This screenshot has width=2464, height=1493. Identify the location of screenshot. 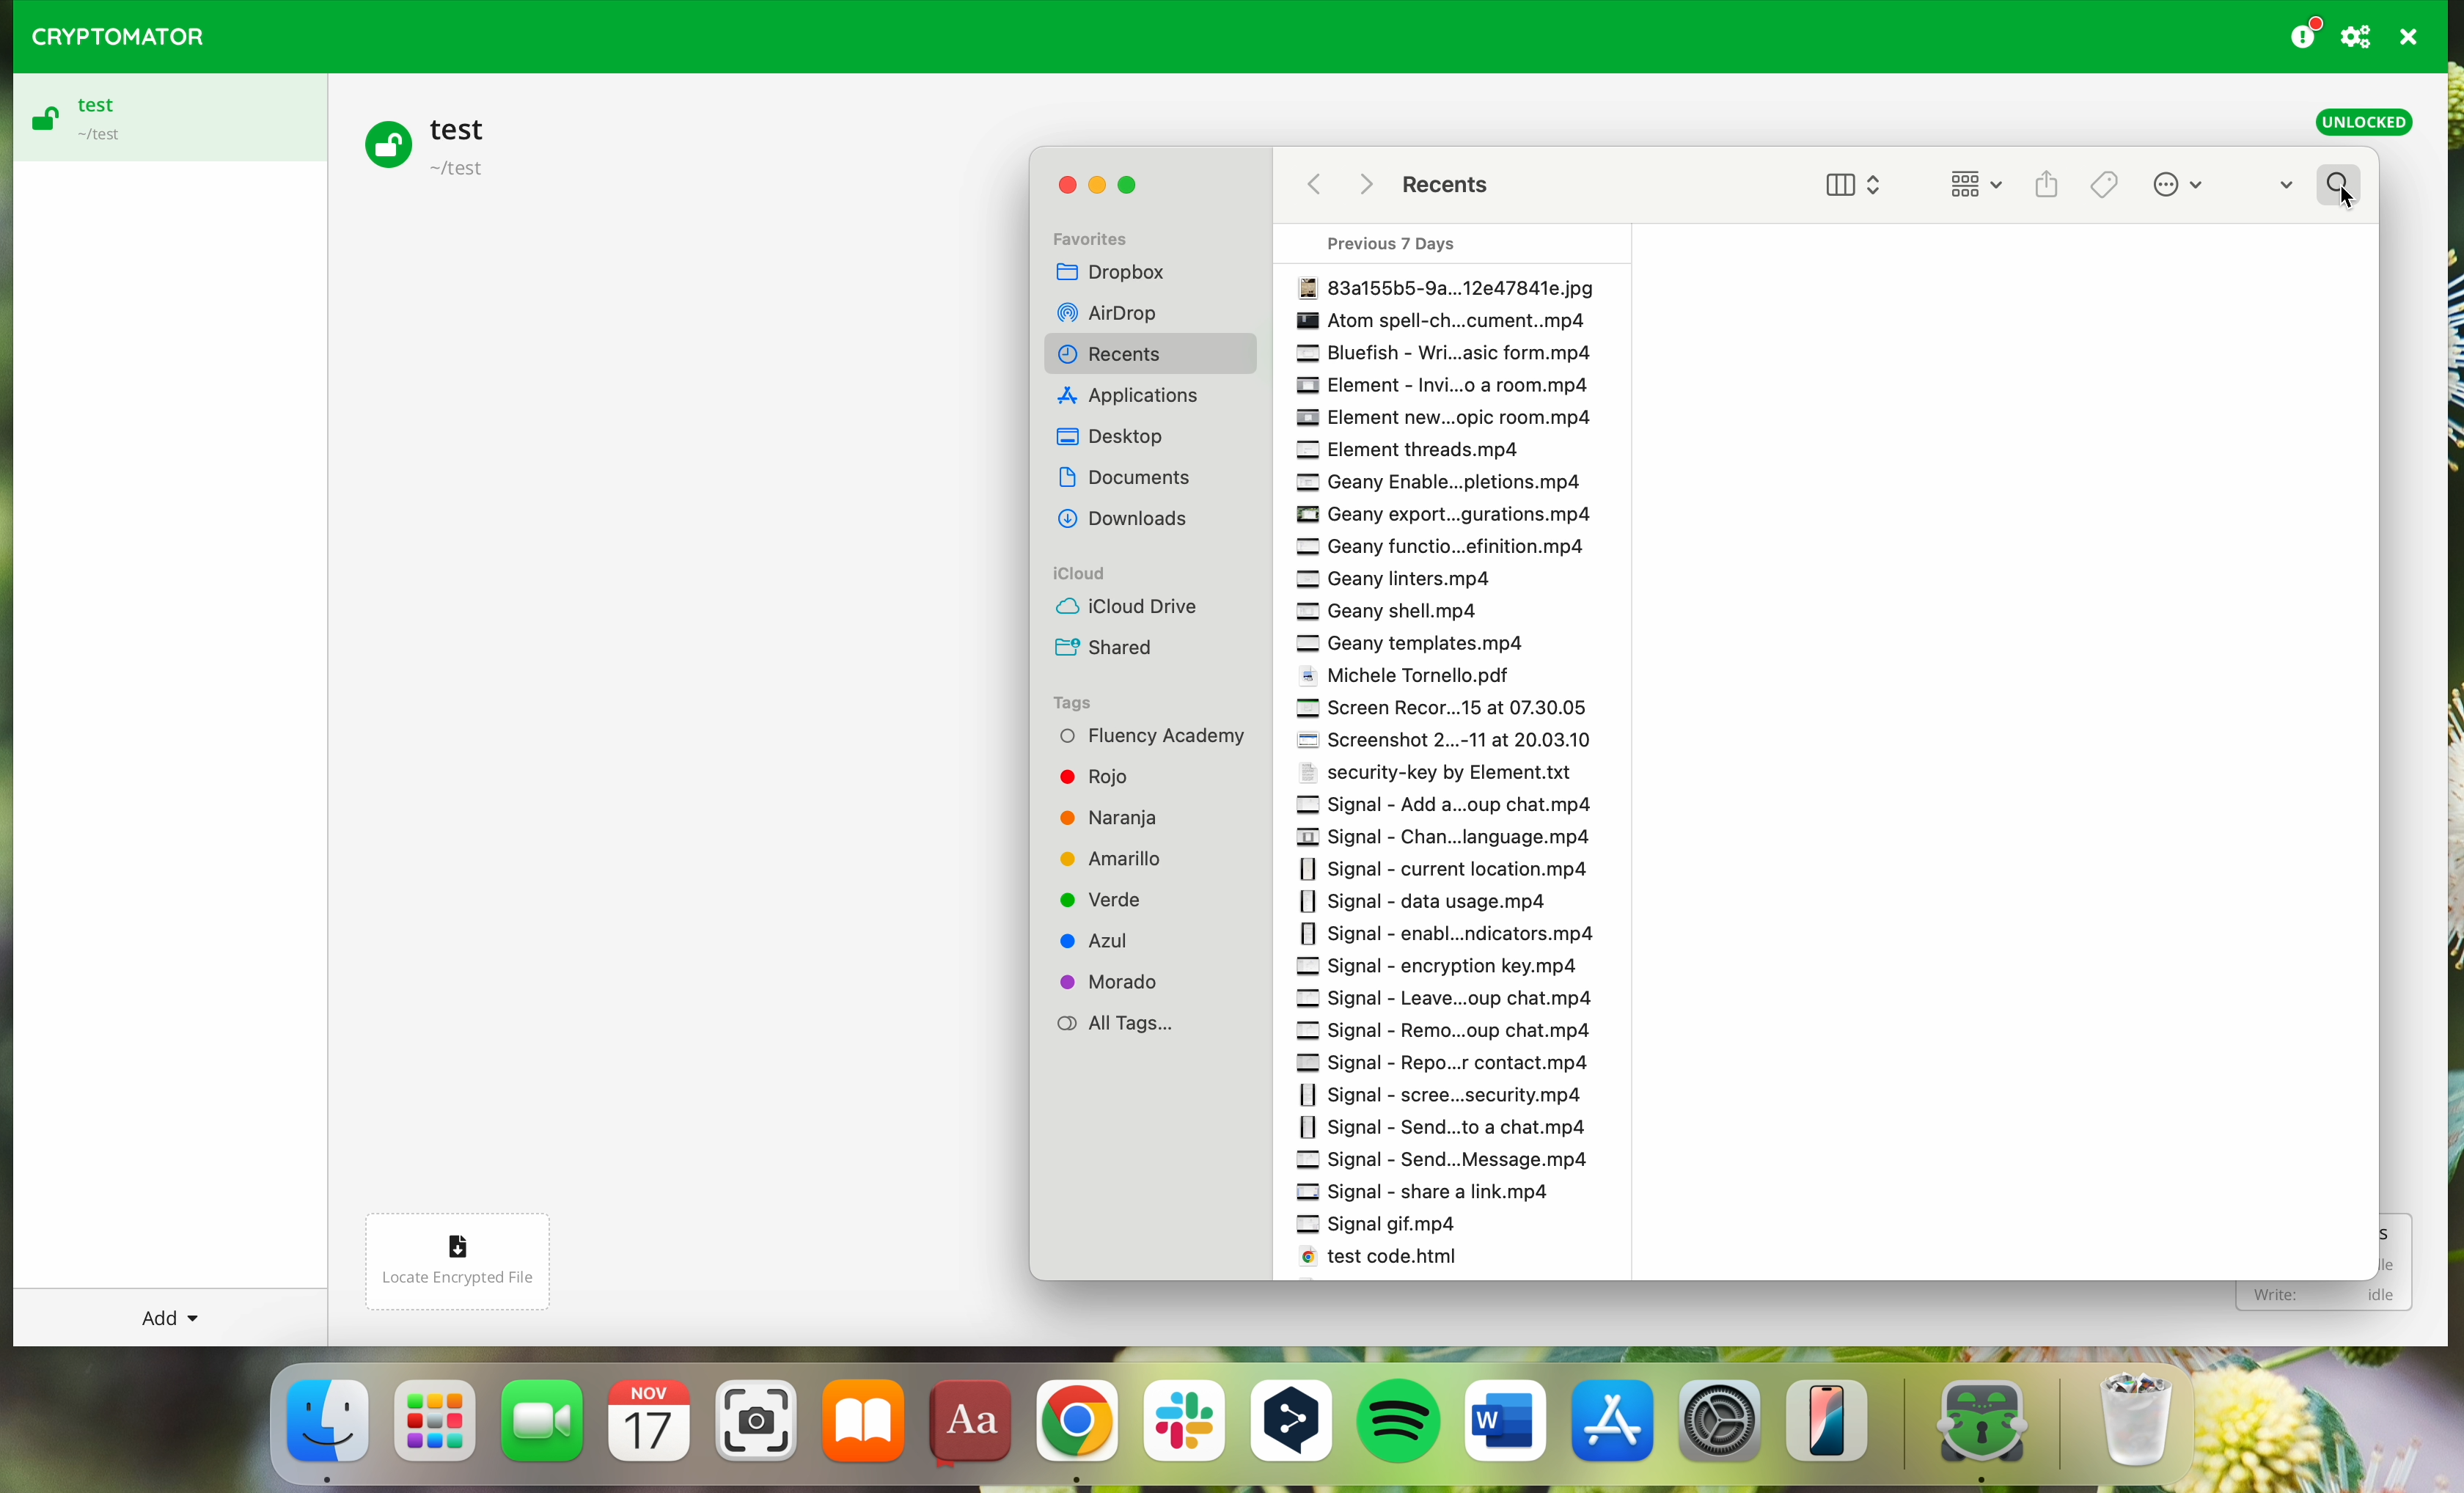
(756, 1429).